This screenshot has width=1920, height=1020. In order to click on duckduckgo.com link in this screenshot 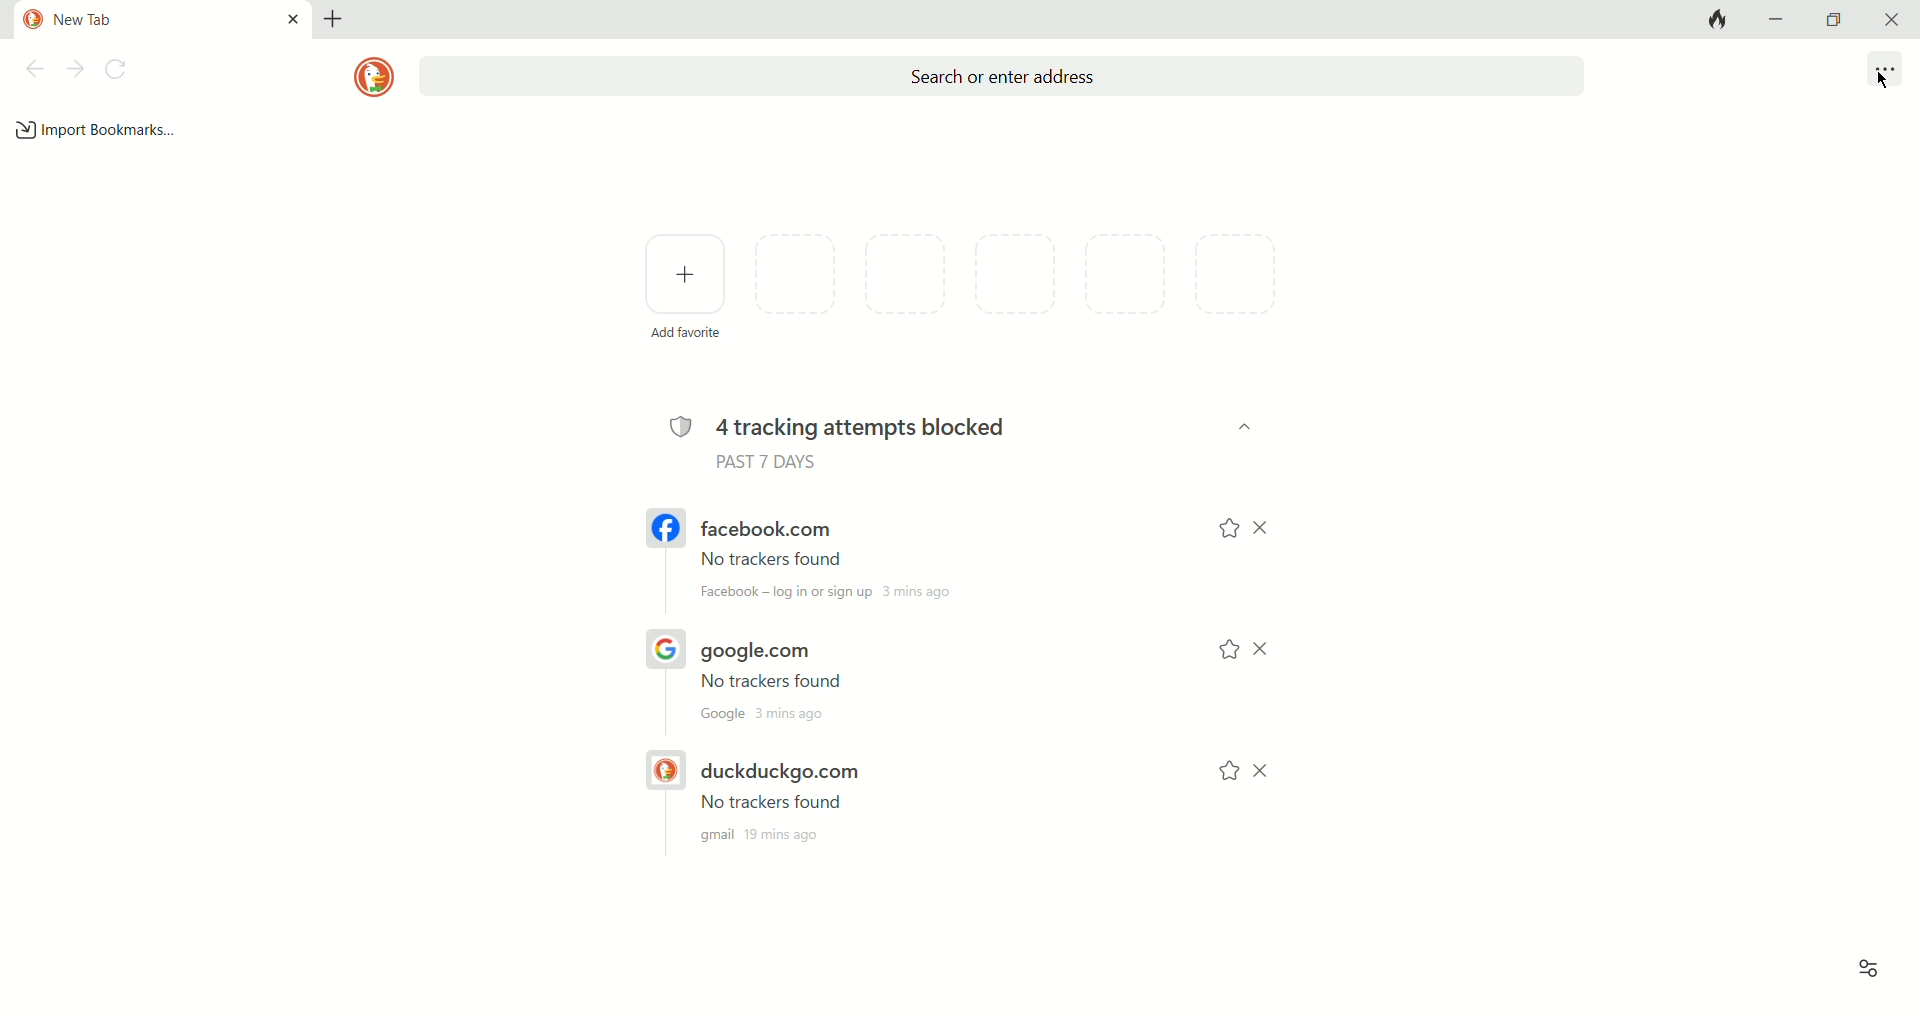, I will do `click(761, 797)`.